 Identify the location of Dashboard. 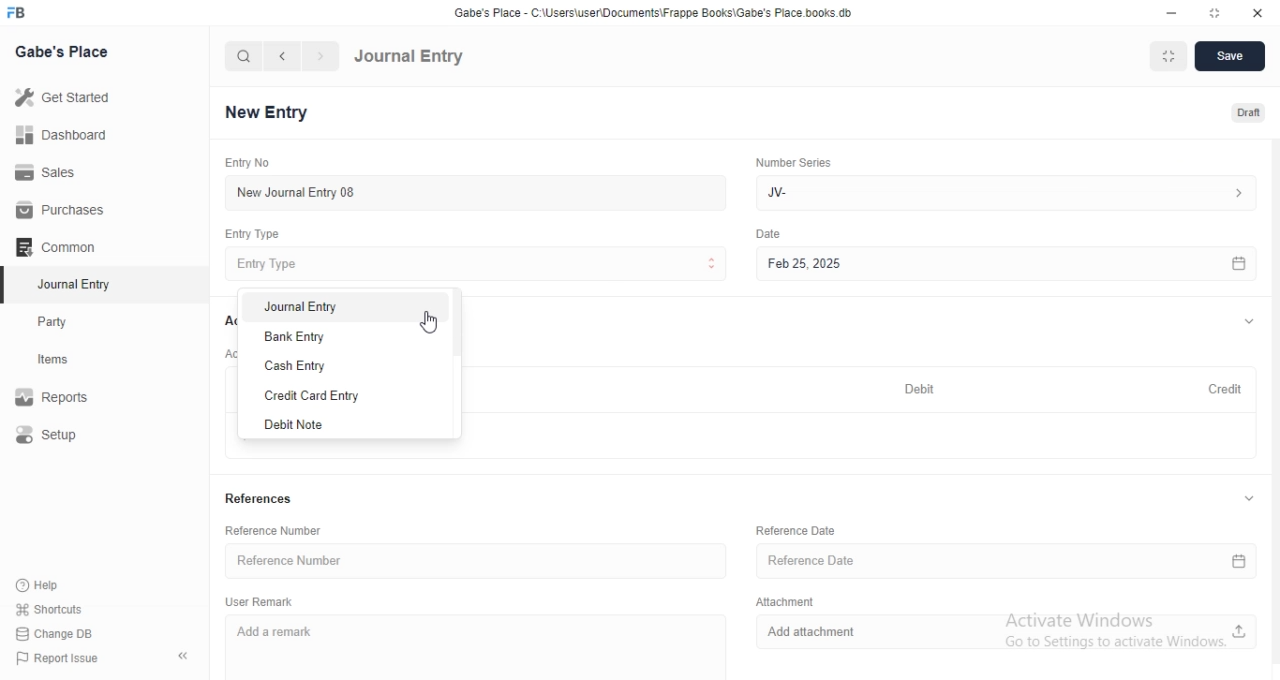
(61, 138).